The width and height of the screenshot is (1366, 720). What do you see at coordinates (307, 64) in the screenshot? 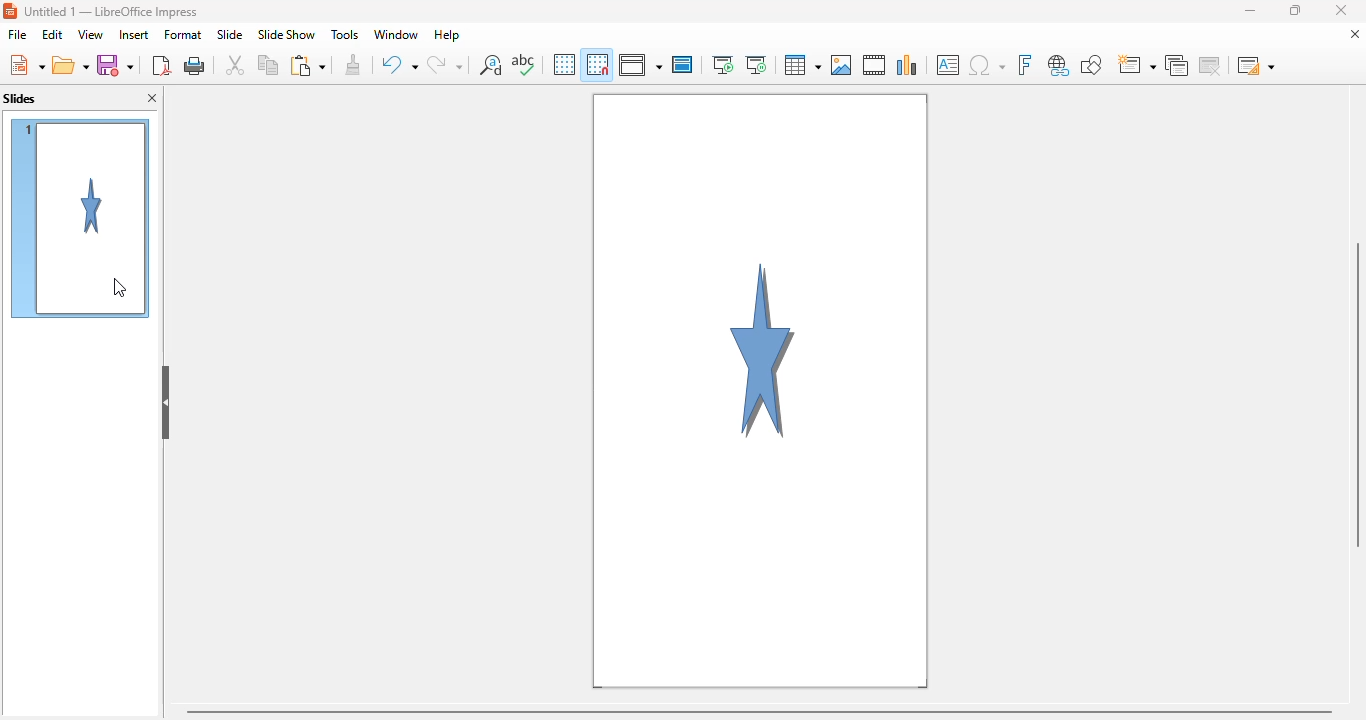
I see `paste` at bounding box center [307, 64].